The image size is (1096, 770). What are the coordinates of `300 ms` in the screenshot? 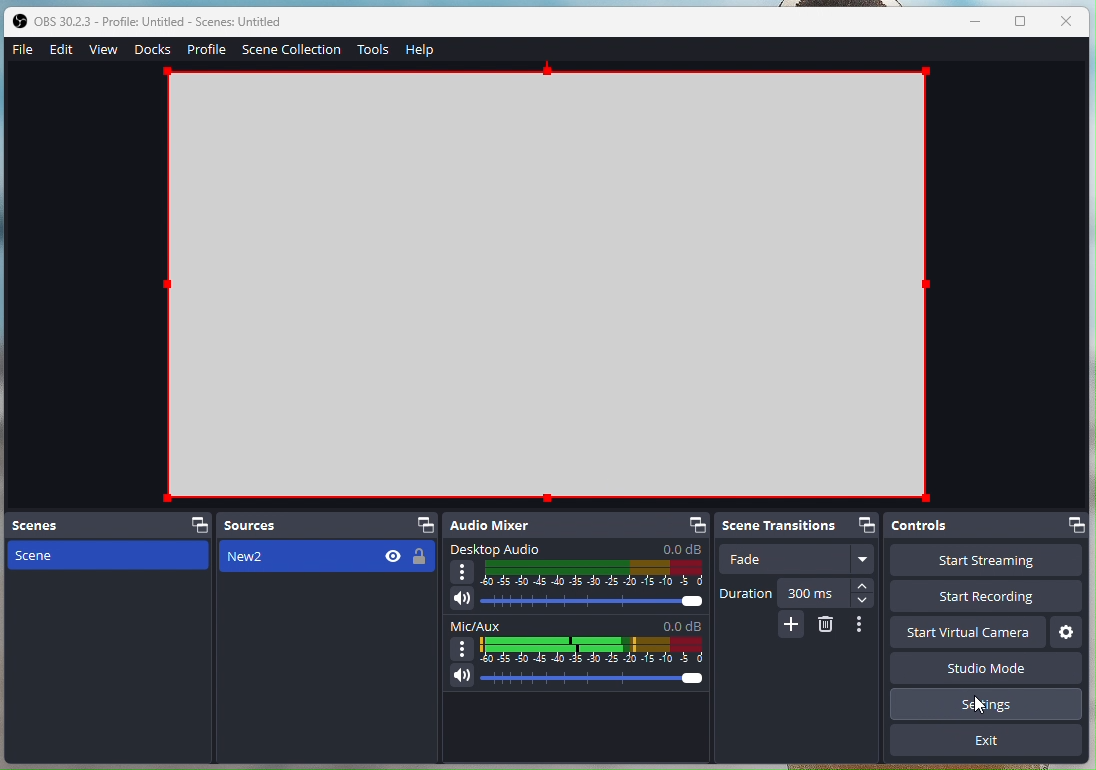 It's located at (808, 592).